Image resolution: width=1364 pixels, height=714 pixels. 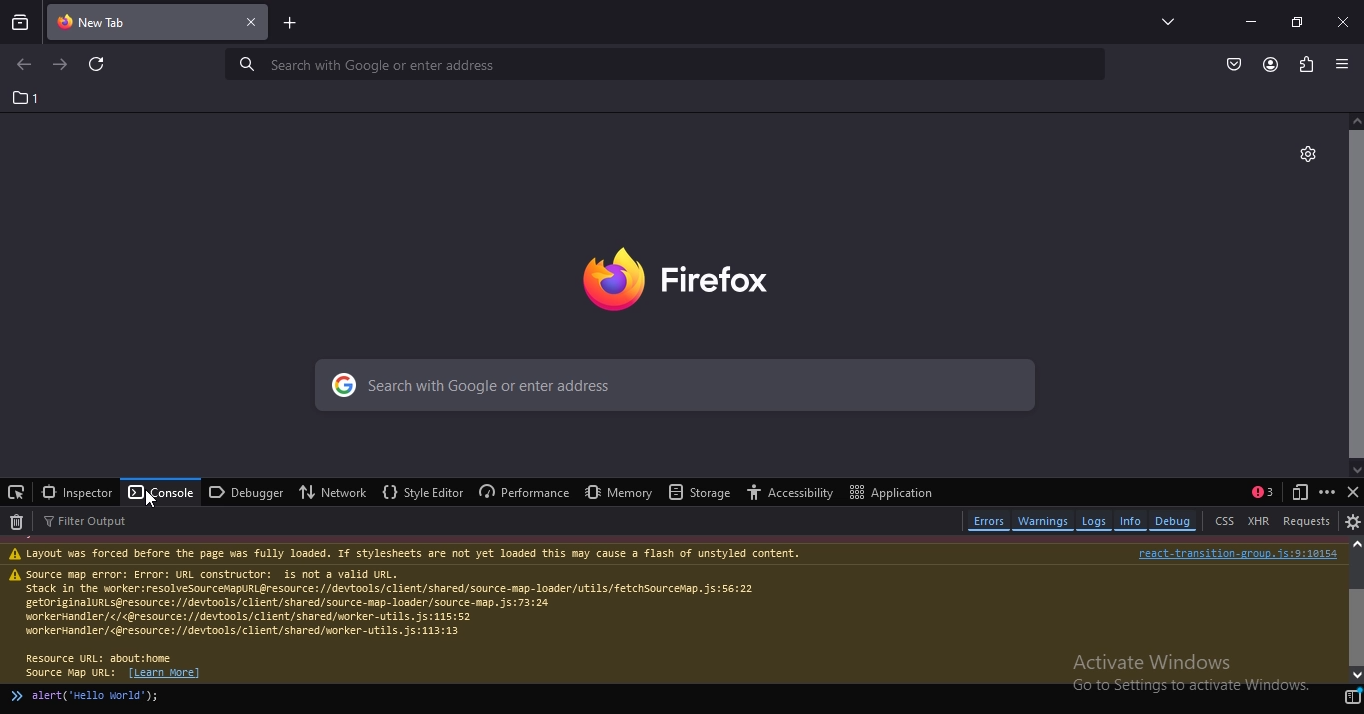 I want to click on switch to multi line editor mode, so click(x=1352, y=700).